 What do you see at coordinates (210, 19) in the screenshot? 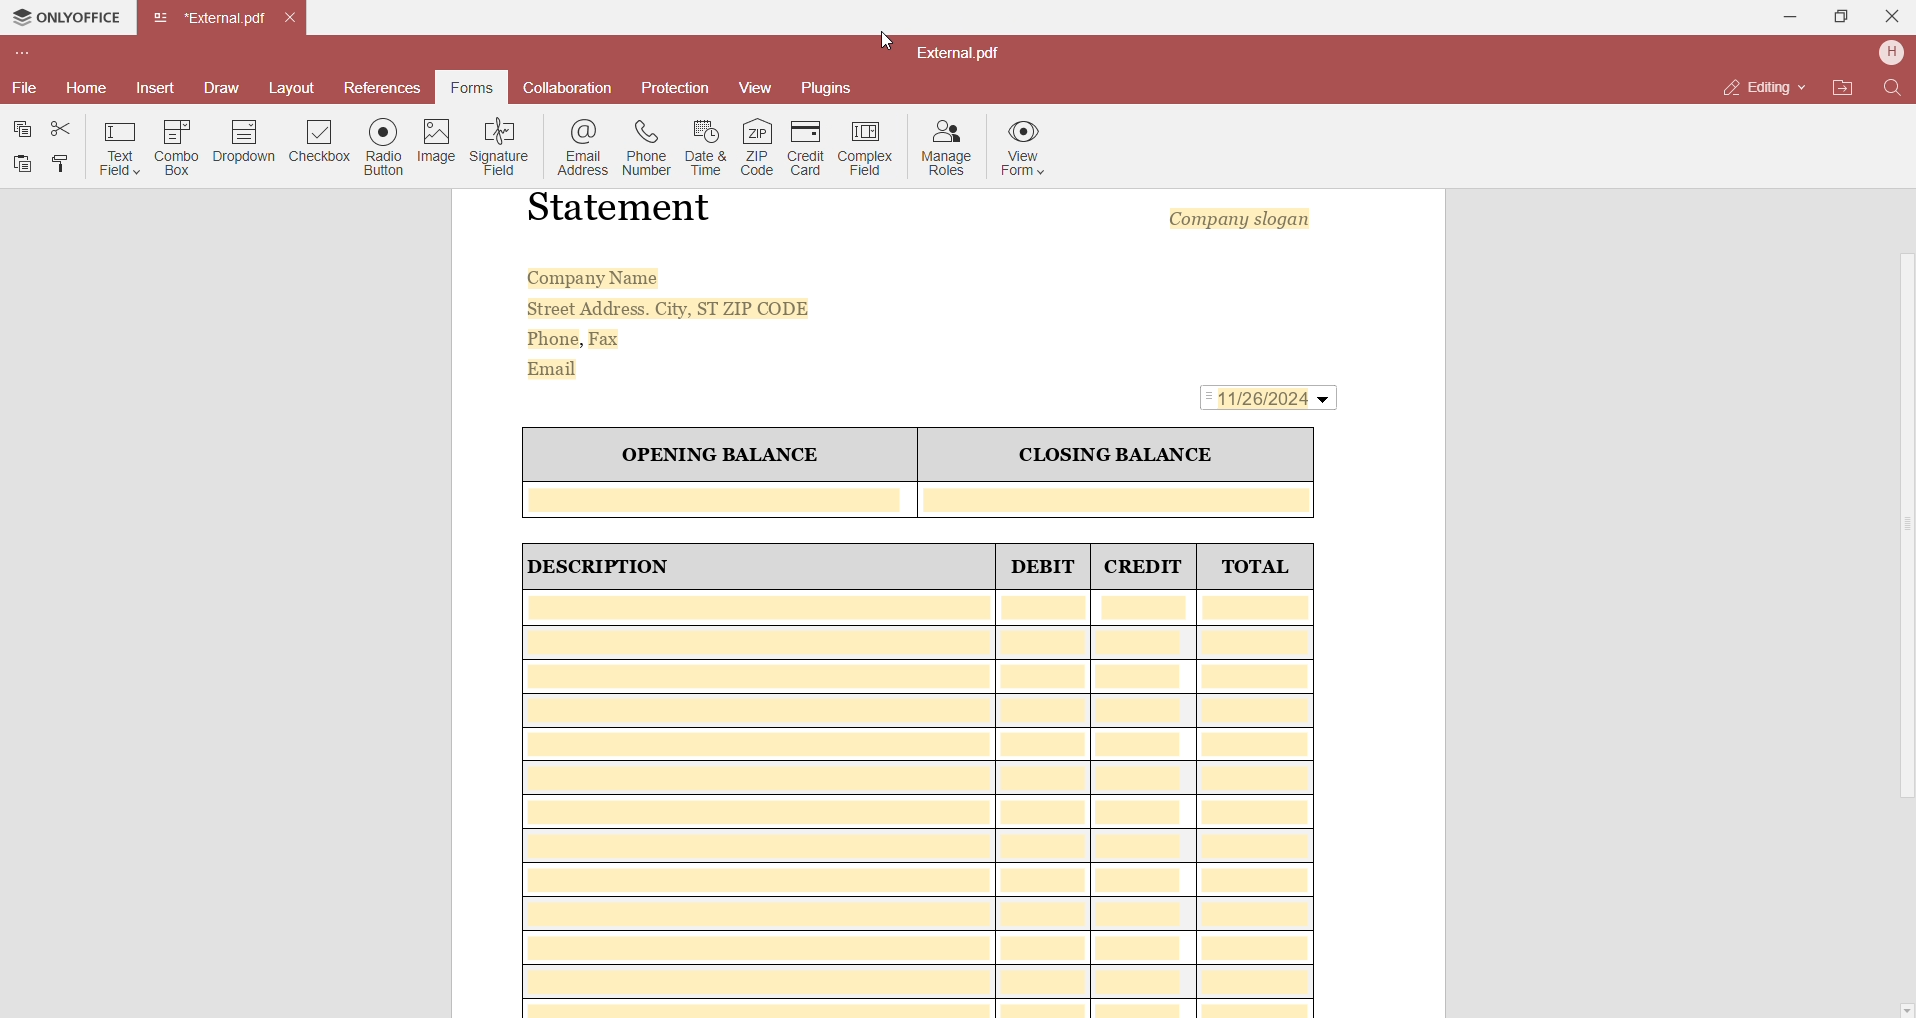
I see `Tab name(External.pdf)` at bounding box center [210, 19].